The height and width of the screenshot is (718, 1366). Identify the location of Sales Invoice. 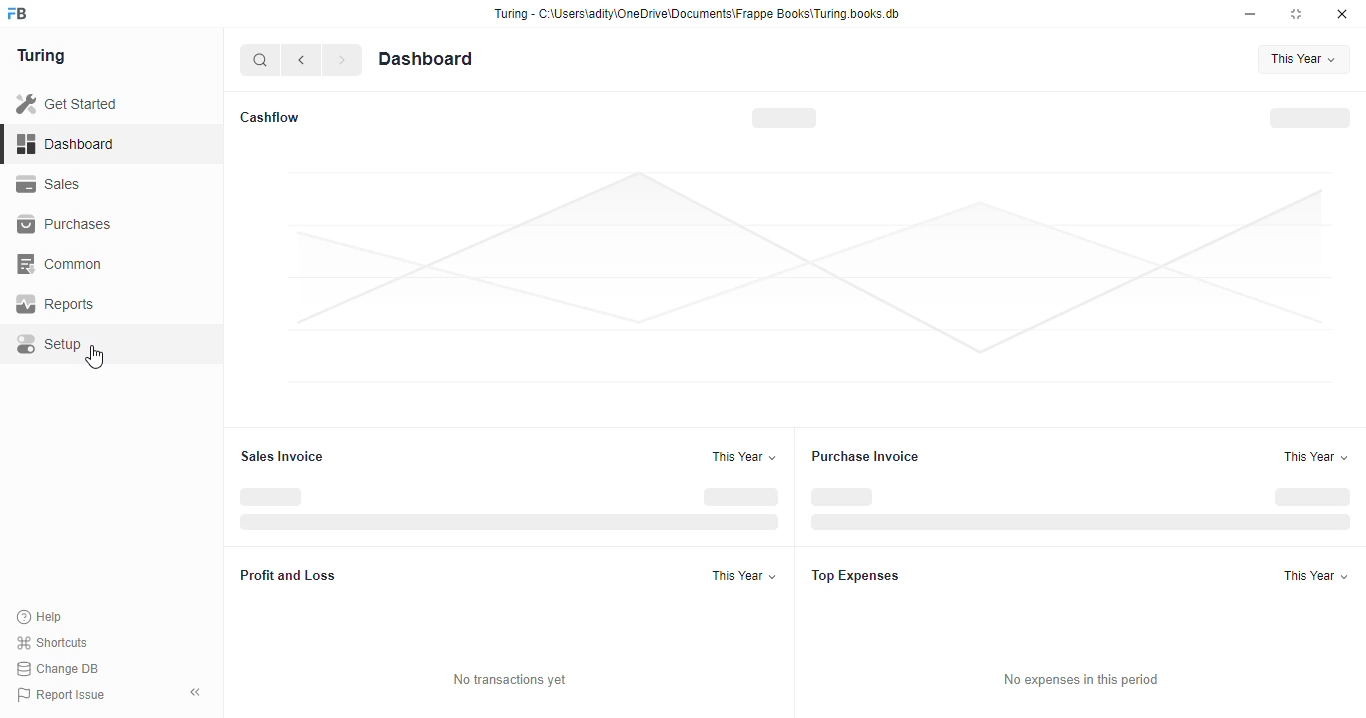
(285, 454).